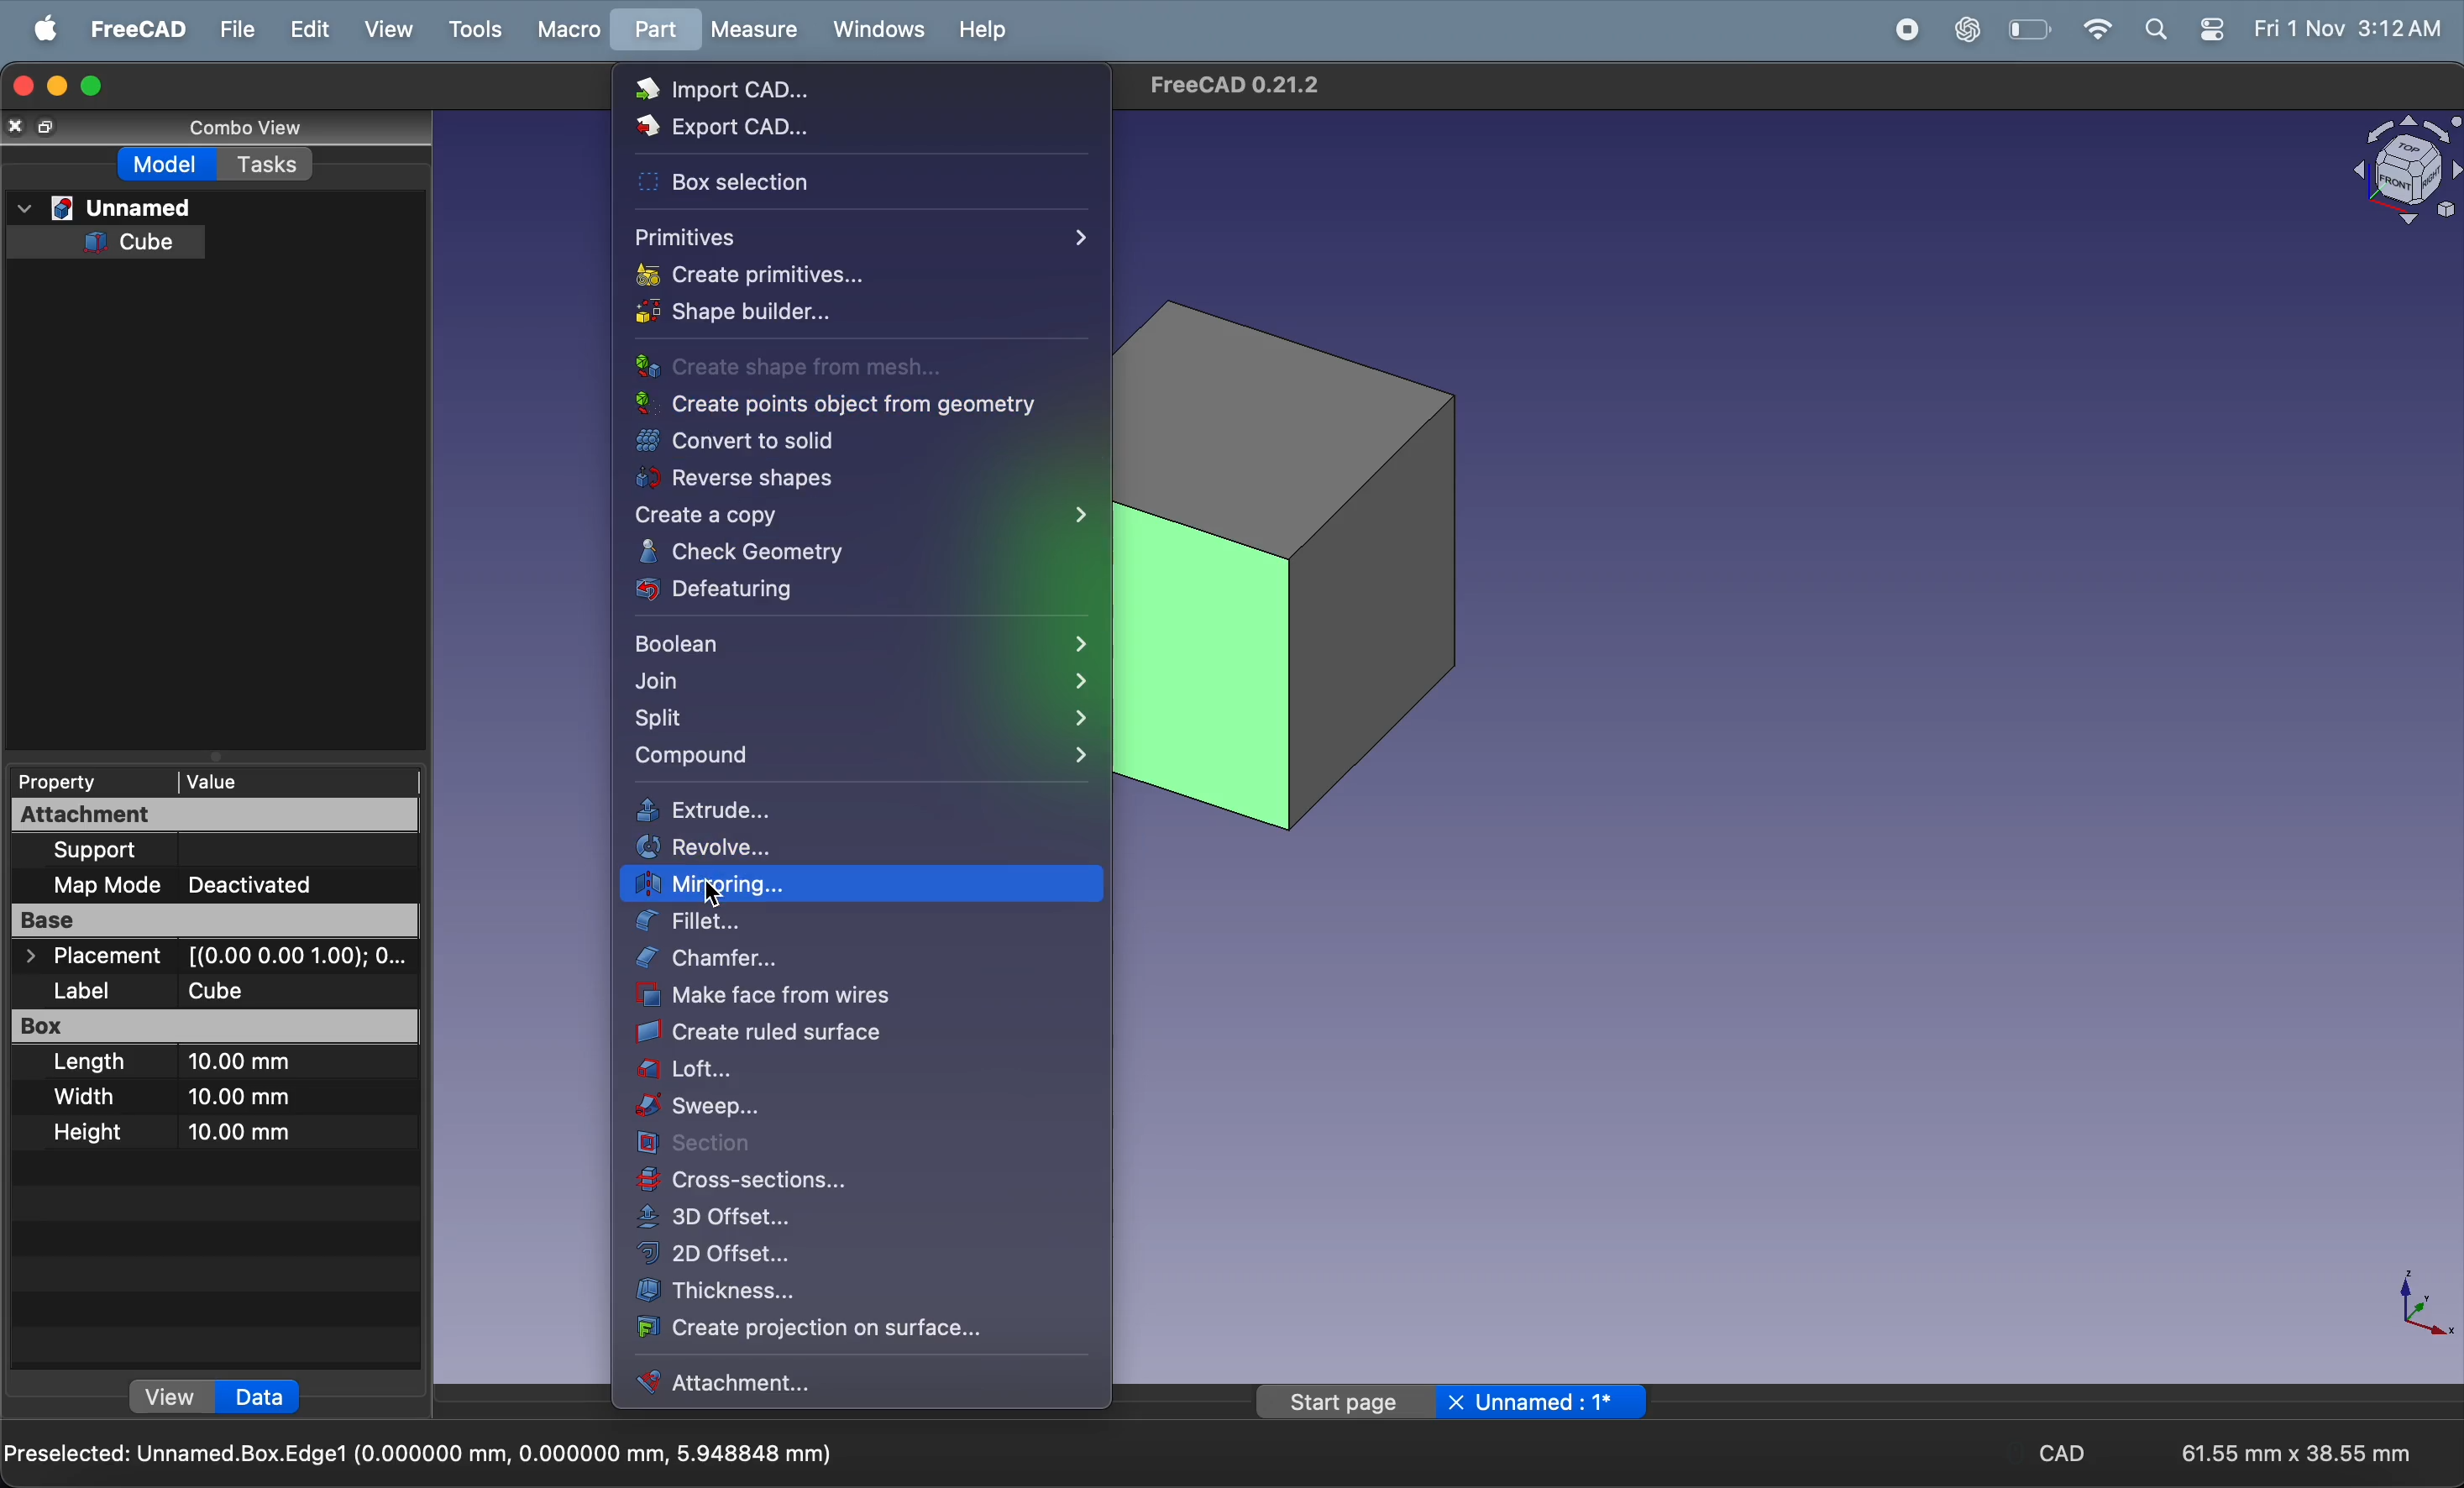 The width and height of the screenshot is (2464, 1488). What do you see at coordinates (1319, 570) in the screenshot?
I see `cube` at bounding box center [1319, 570].